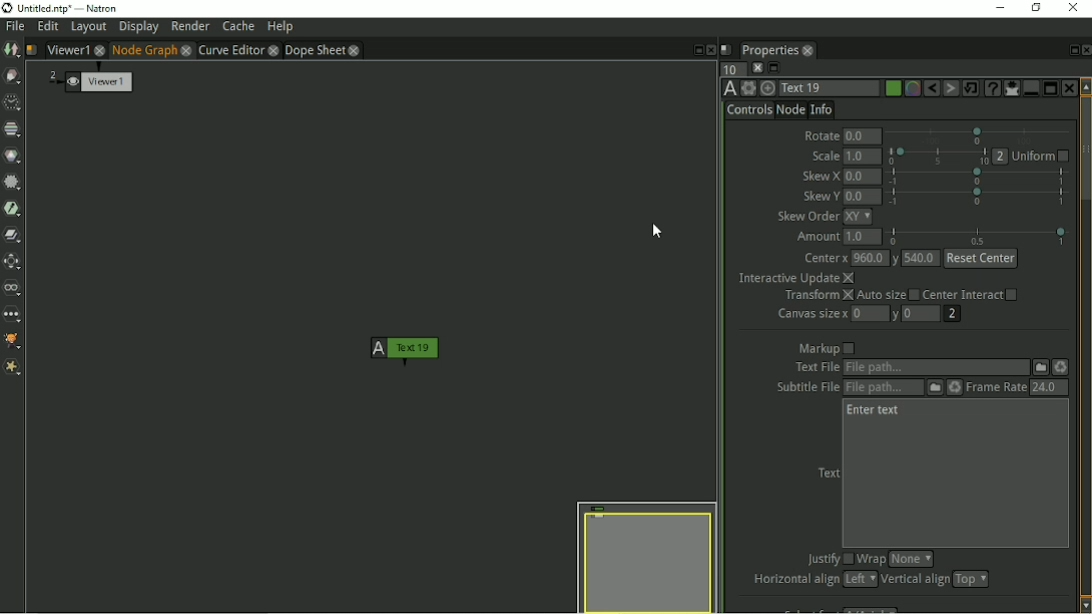 The width and height of the screenshot is (1092, 614). I want to click on Rotate, so click(820, 134).